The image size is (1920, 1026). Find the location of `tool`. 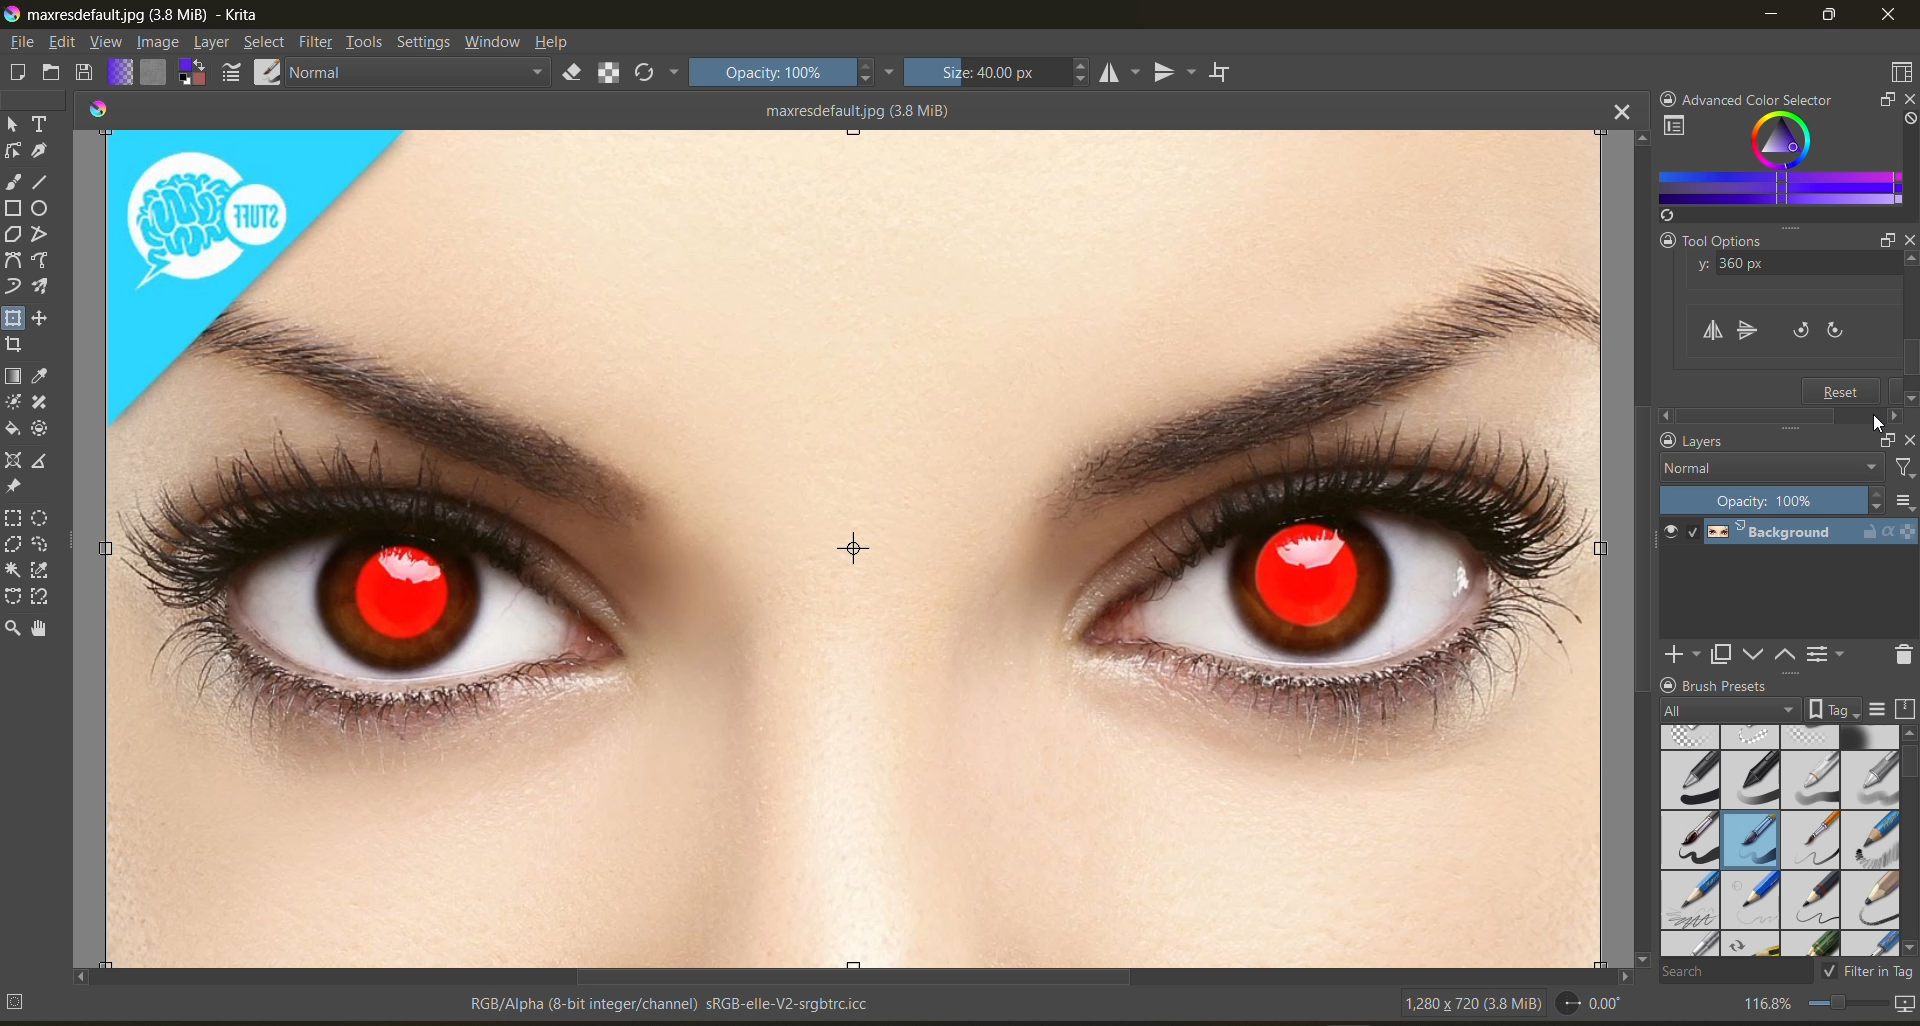

tool is located at coordinates (13, 151).